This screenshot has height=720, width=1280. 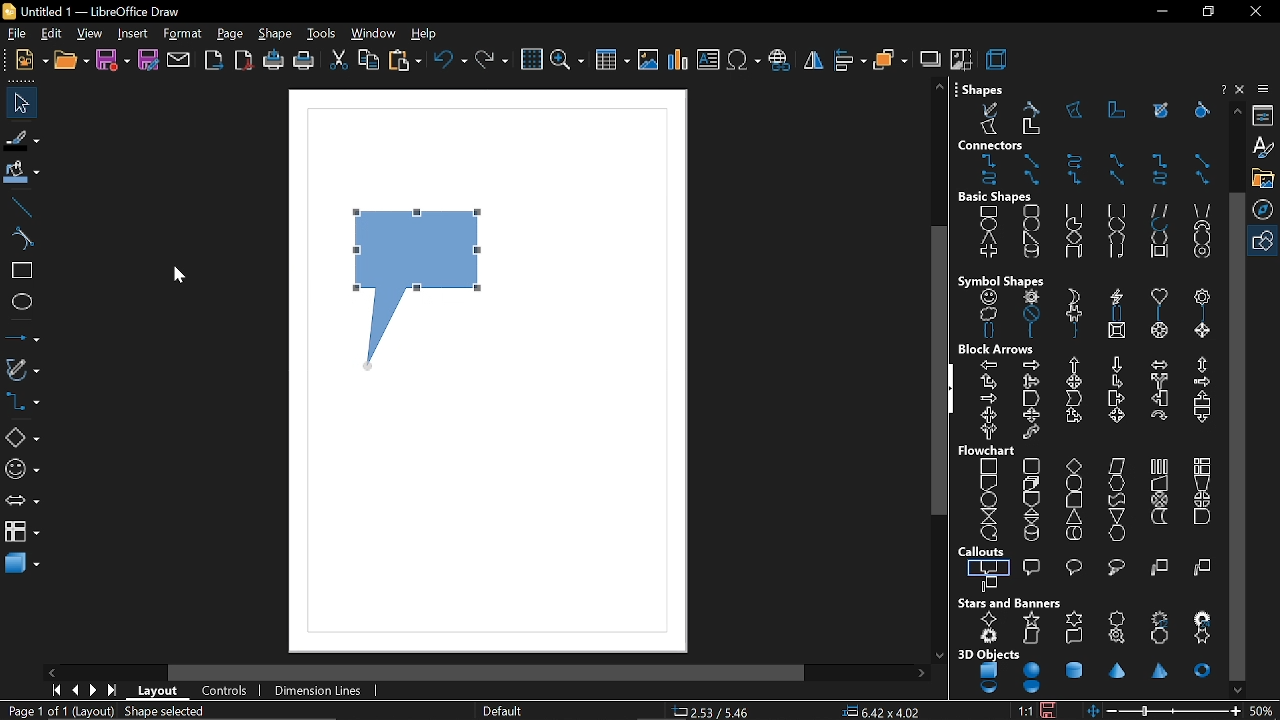 I want to click on co-ordinate, so click(x=718, y=712).